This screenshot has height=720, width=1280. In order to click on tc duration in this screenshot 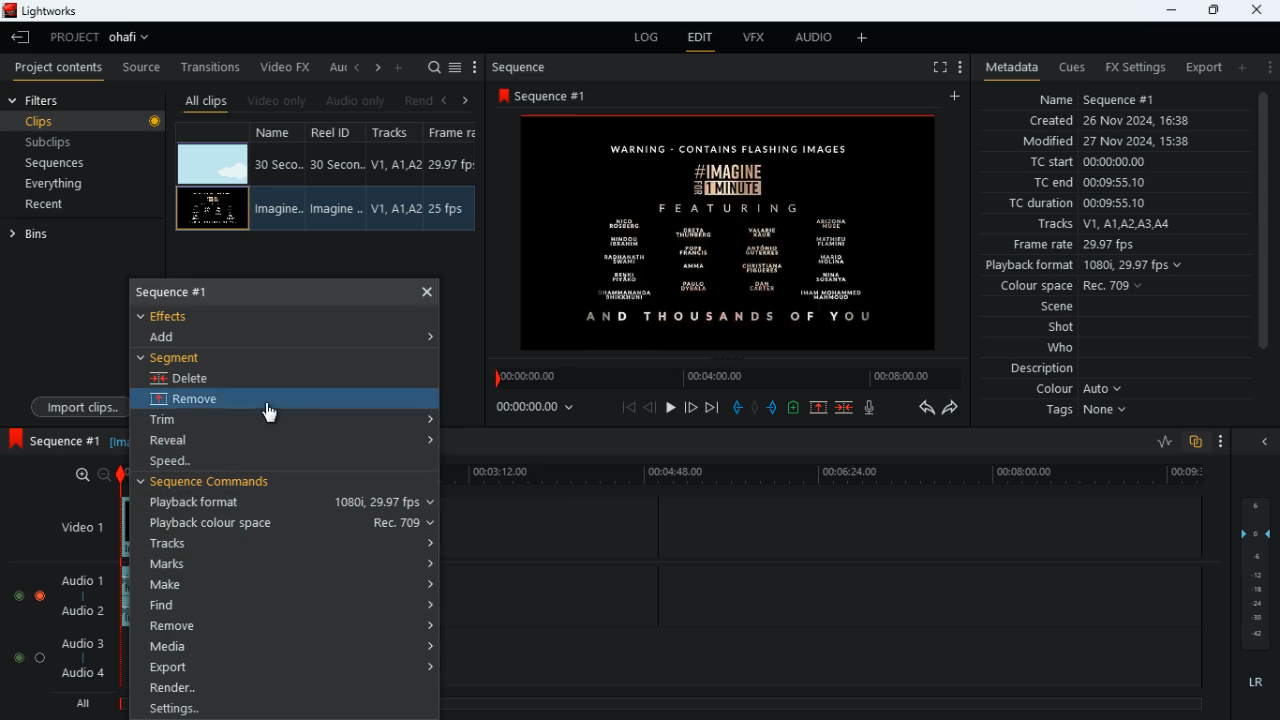, I will do `click(1075, 203)`.